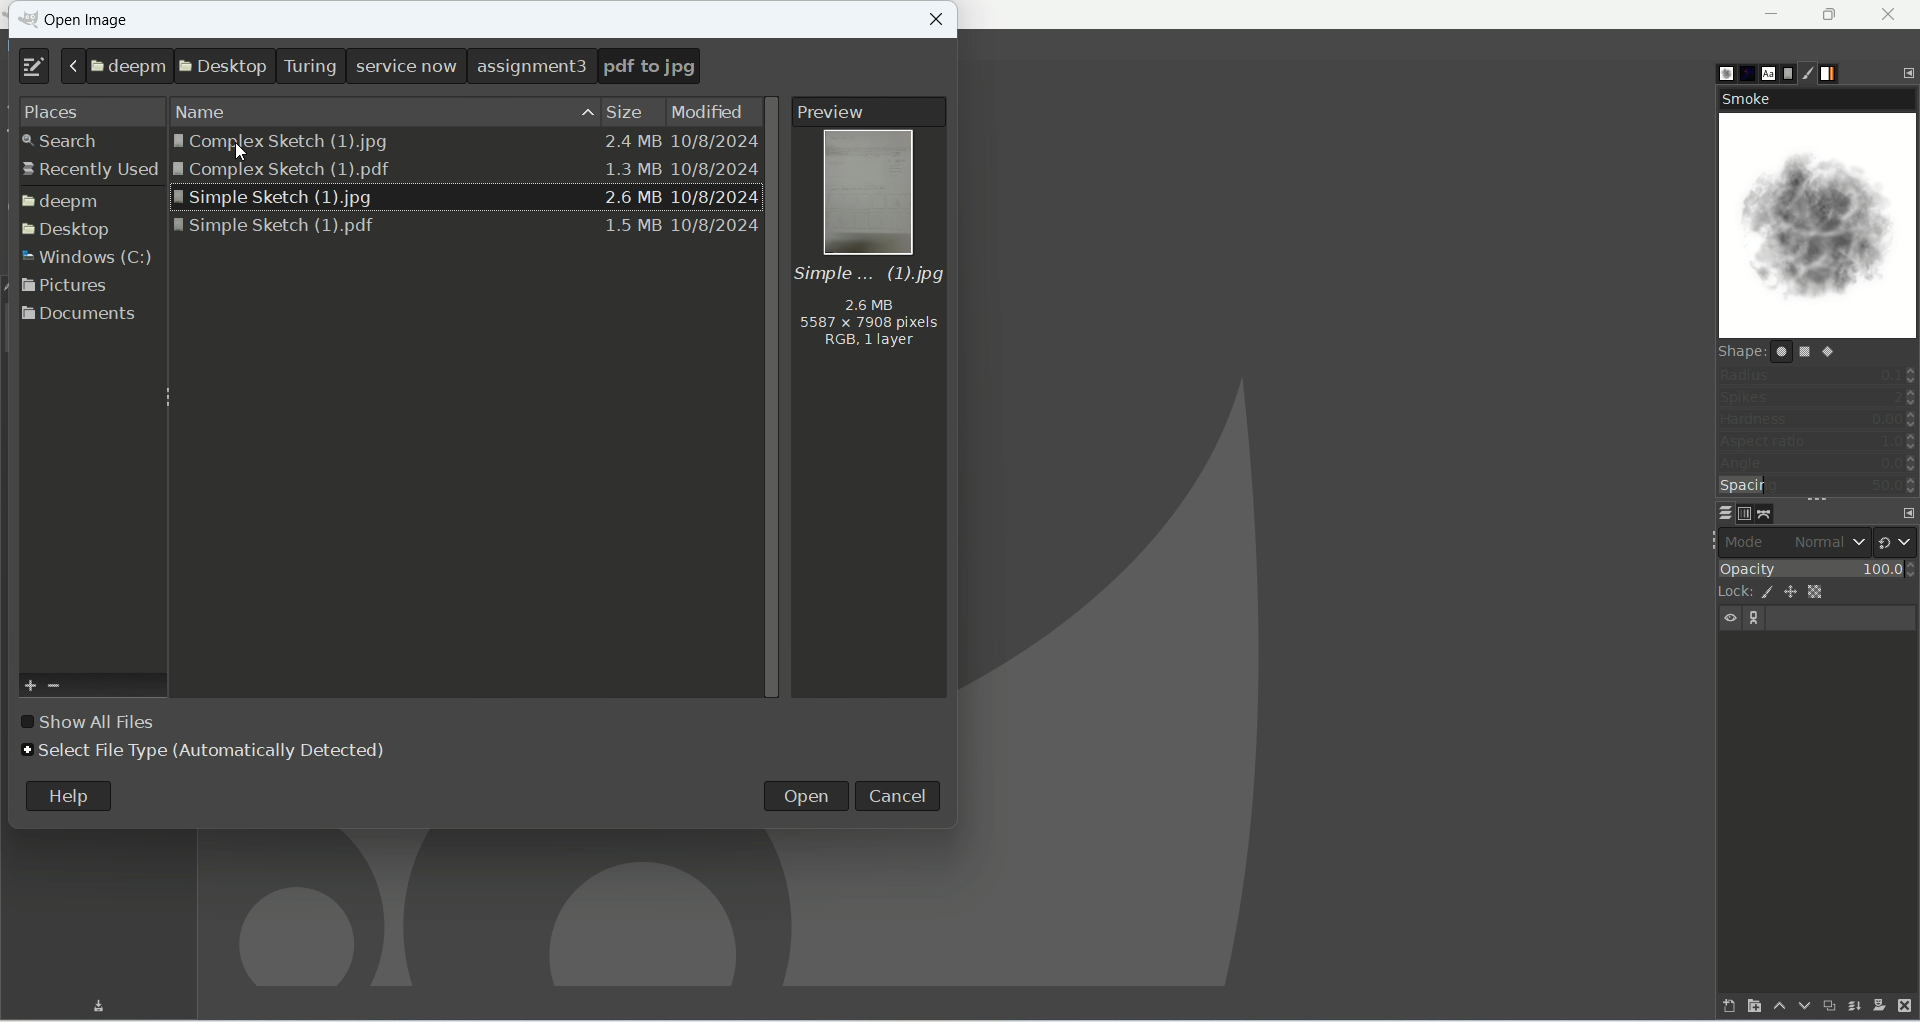 The image size is (1920, 1022). I want to click on switch to another group, so click(1895, 541).